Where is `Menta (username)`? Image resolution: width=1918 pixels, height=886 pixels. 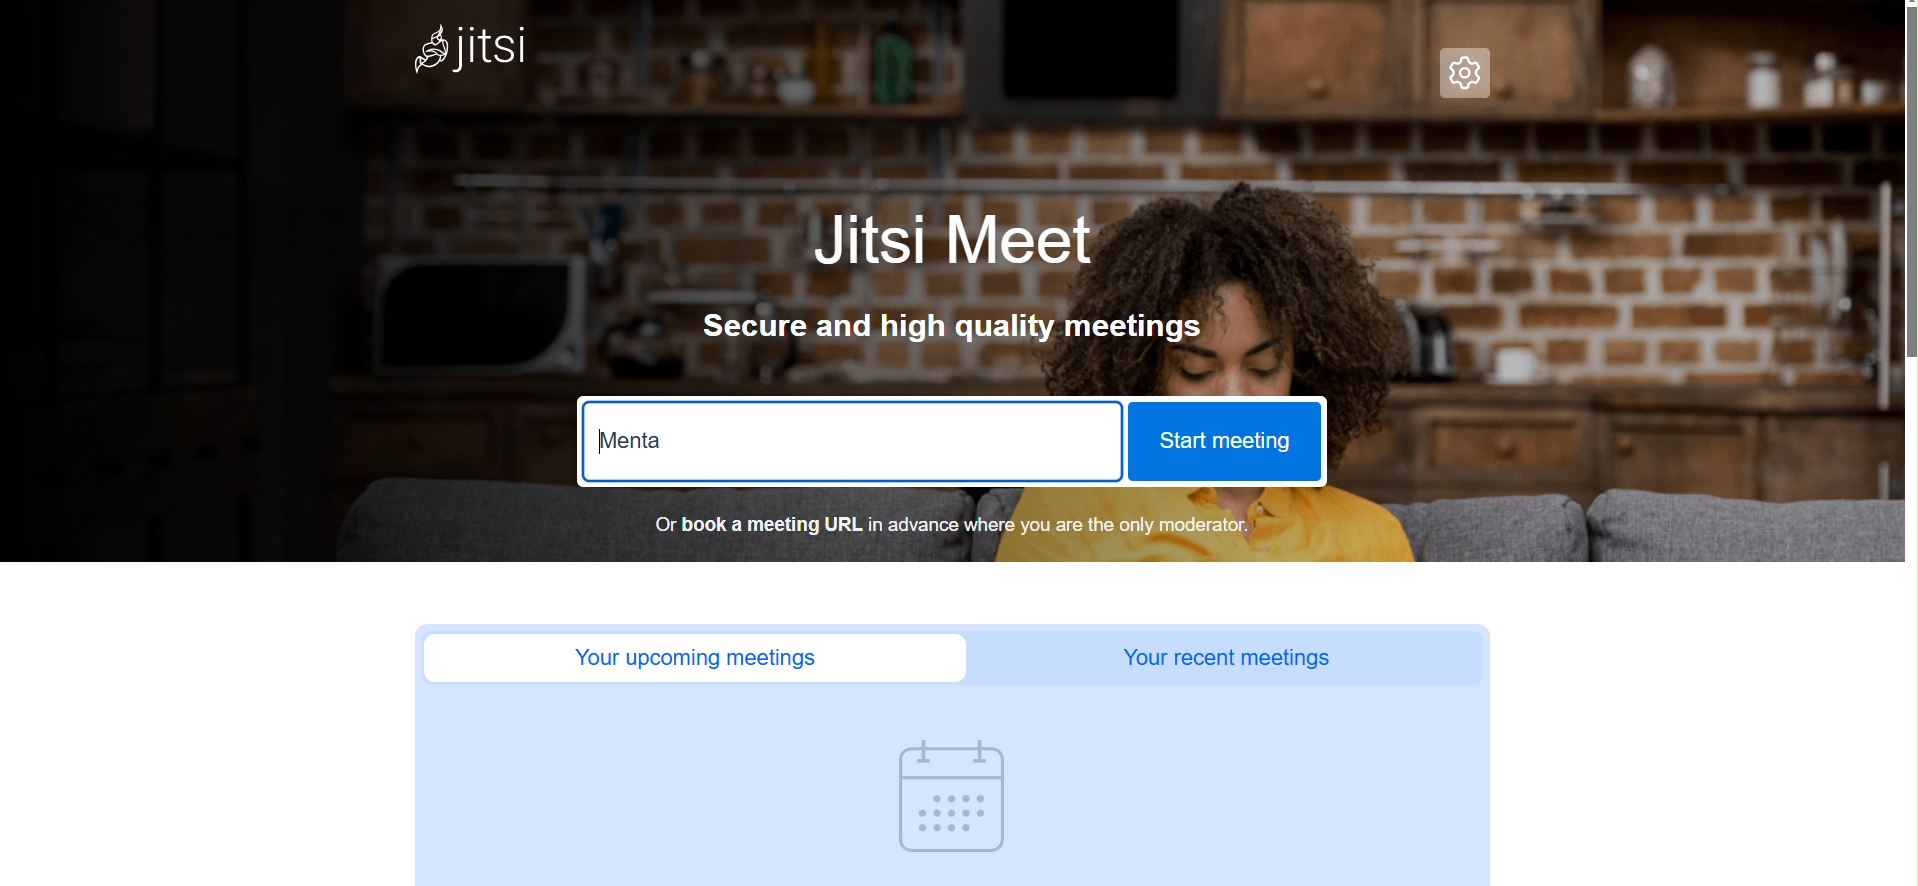 Menta (username) is located at coordinates (635, 439).